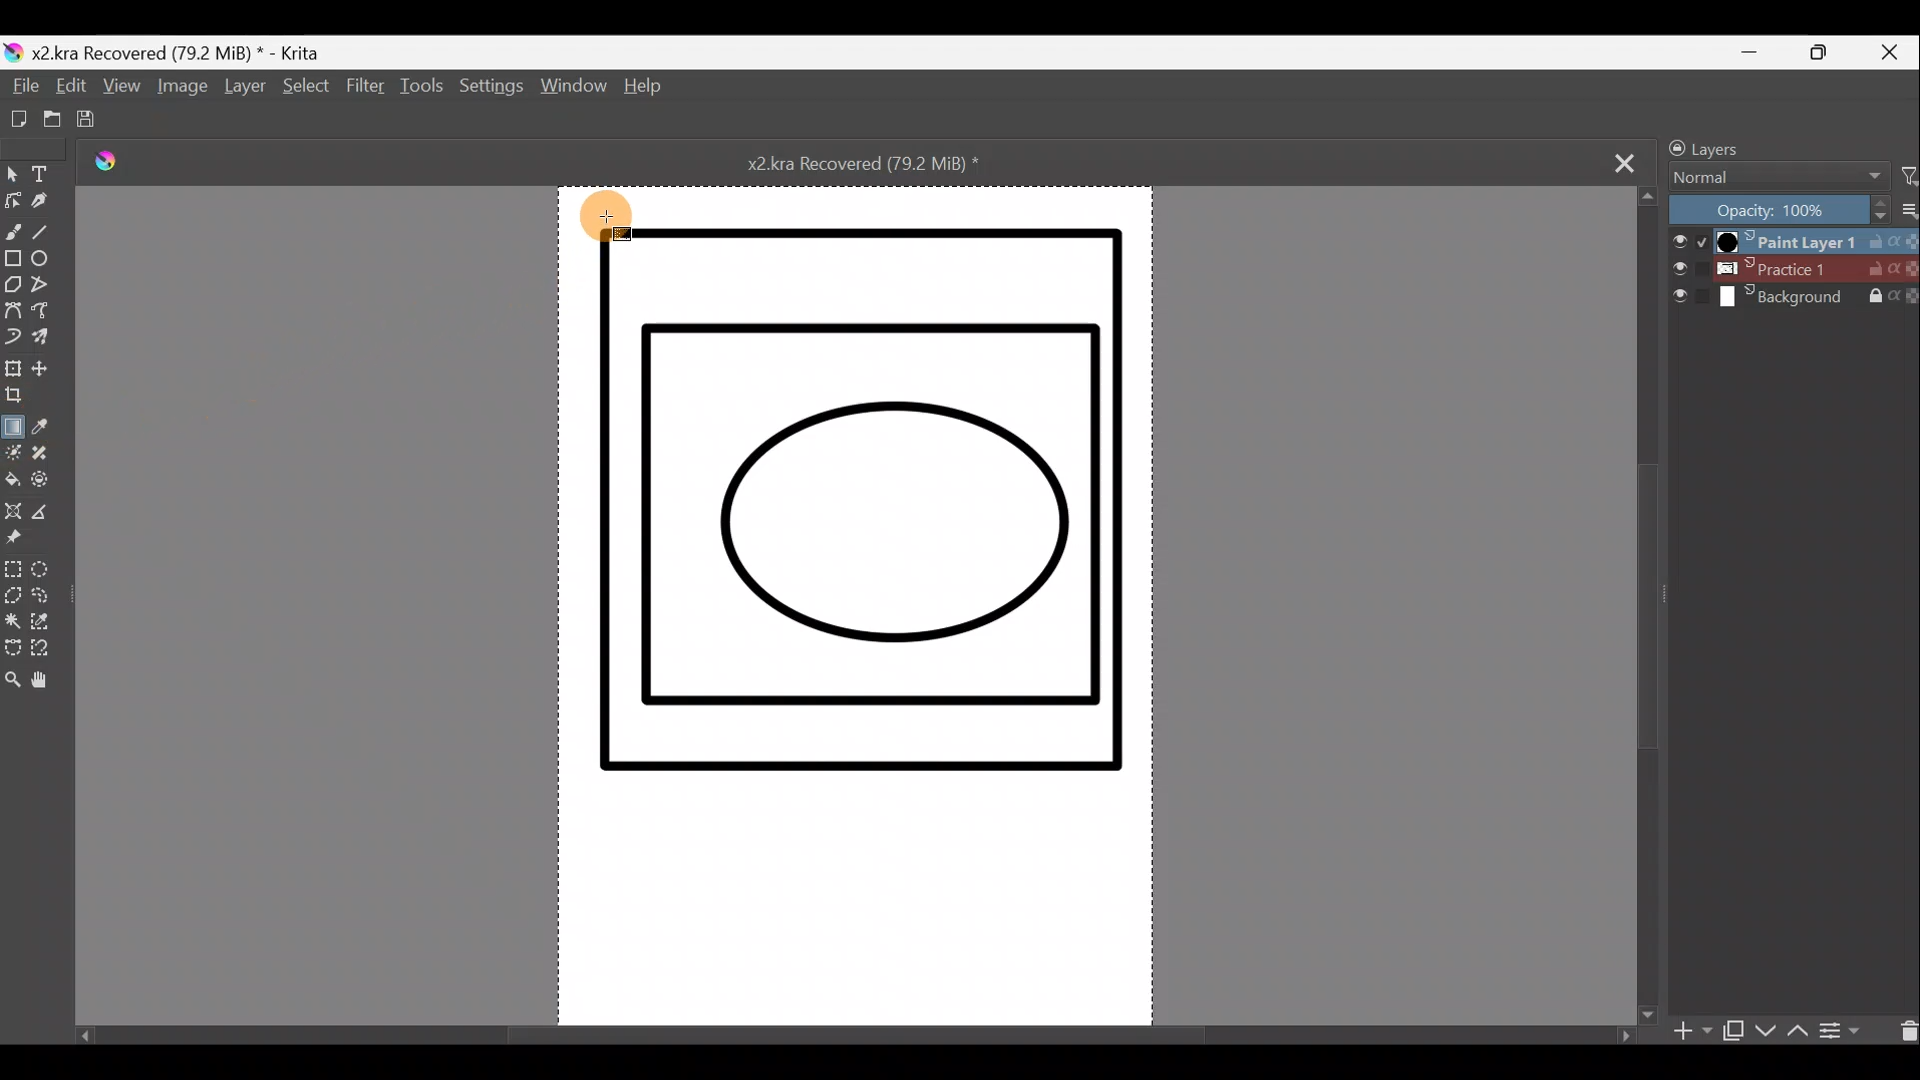  Describe the element at coordinates (122, 91) in the screenshot. I see `View` at that location.